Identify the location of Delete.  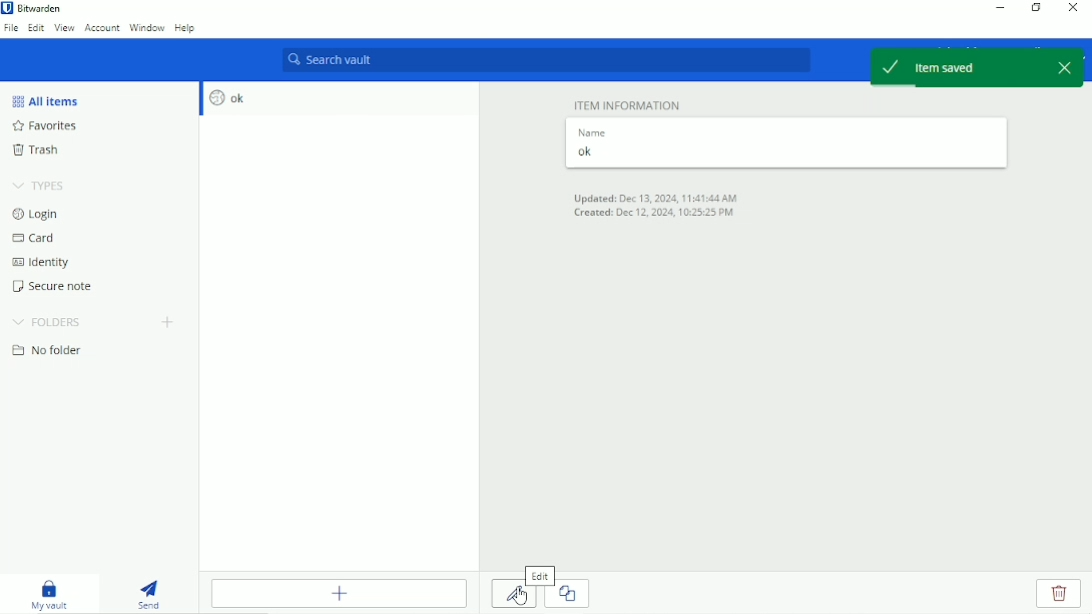
(1058, 593).